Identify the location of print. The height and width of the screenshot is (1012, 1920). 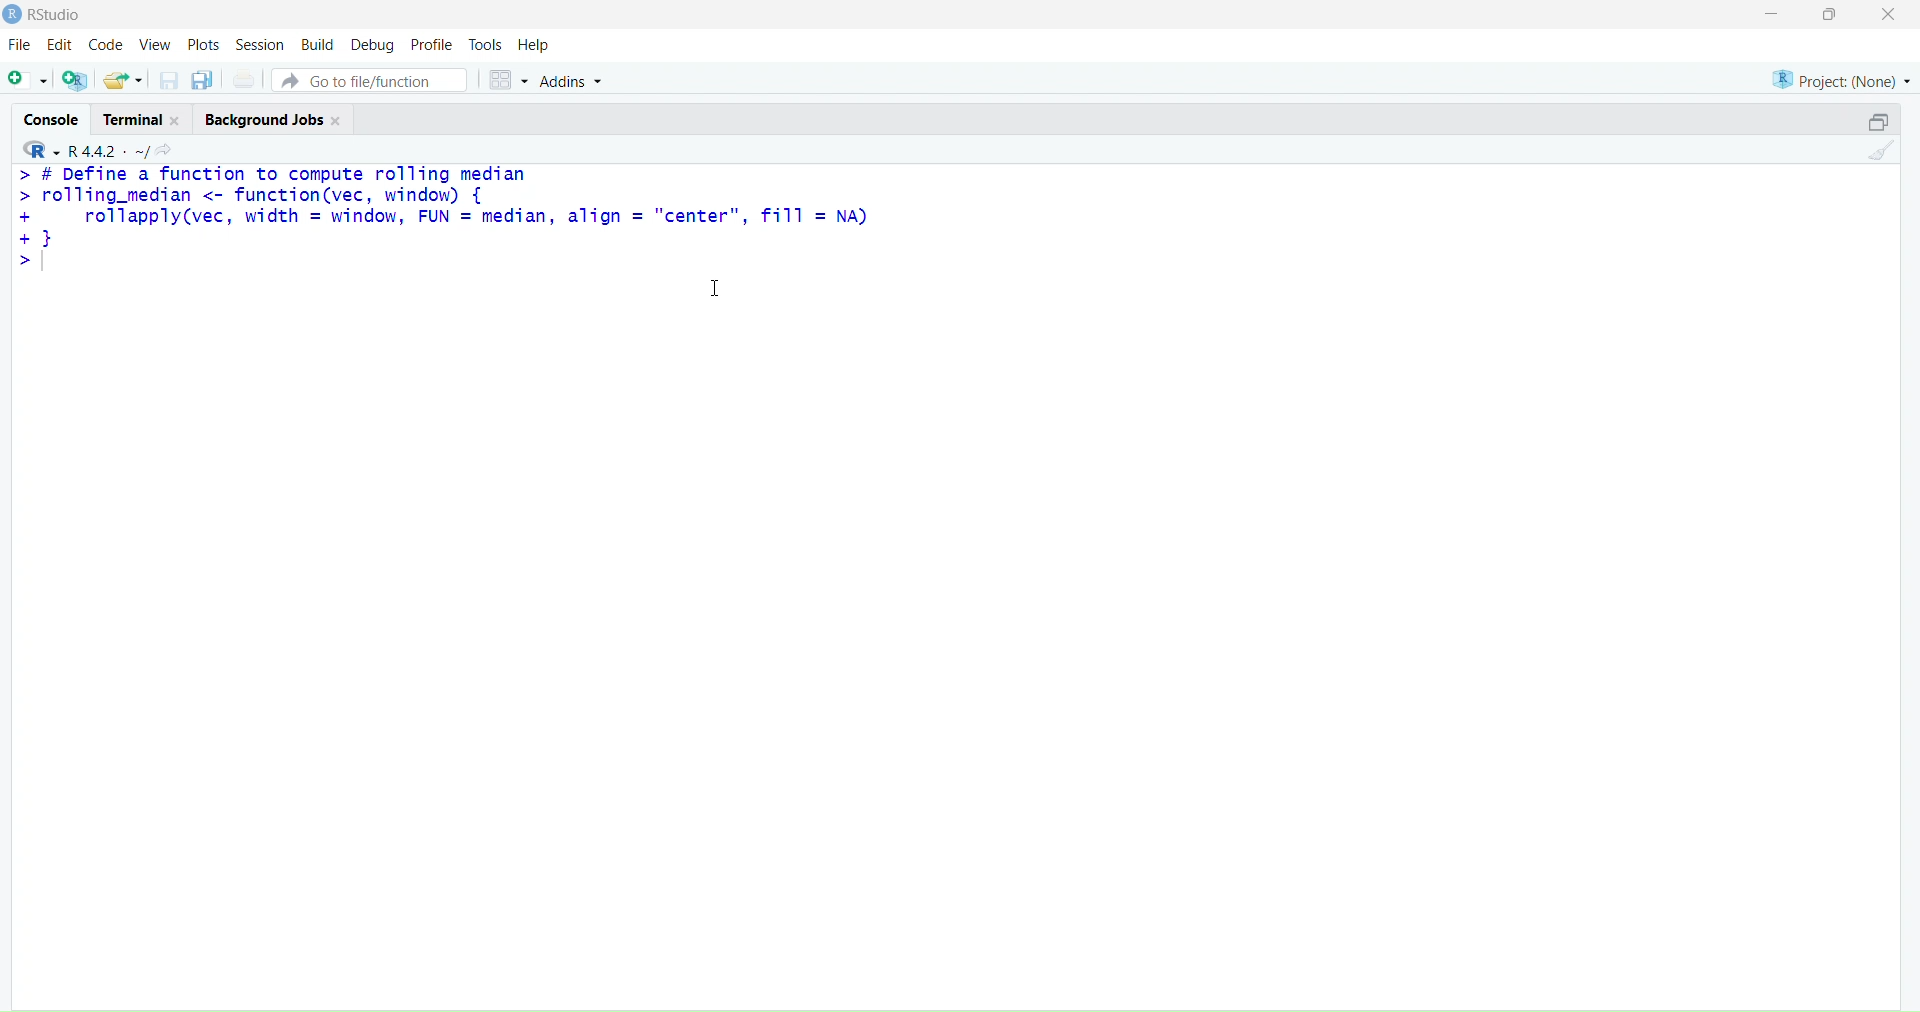
(244, 79).